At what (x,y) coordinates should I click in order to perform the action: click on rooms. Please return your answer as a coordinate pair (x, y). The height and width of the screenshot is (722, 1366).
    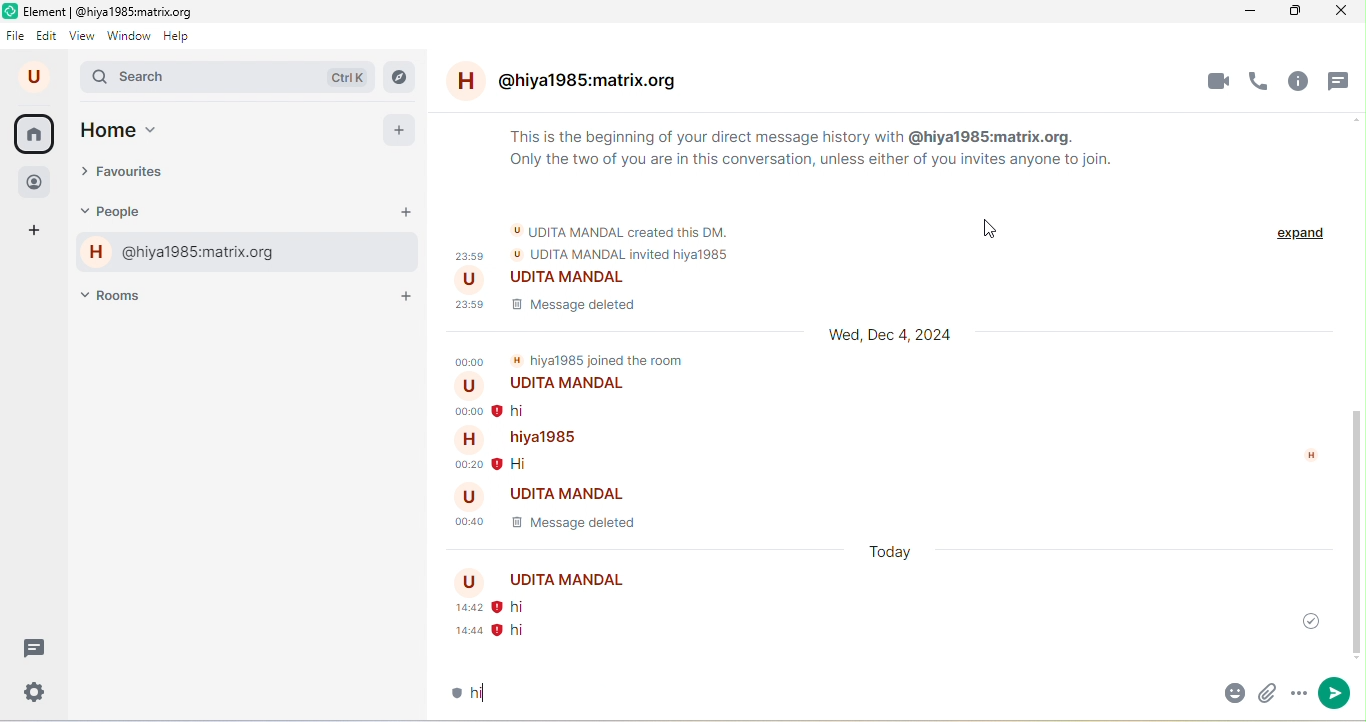
    Looking at the image, I should click on (123, 294).